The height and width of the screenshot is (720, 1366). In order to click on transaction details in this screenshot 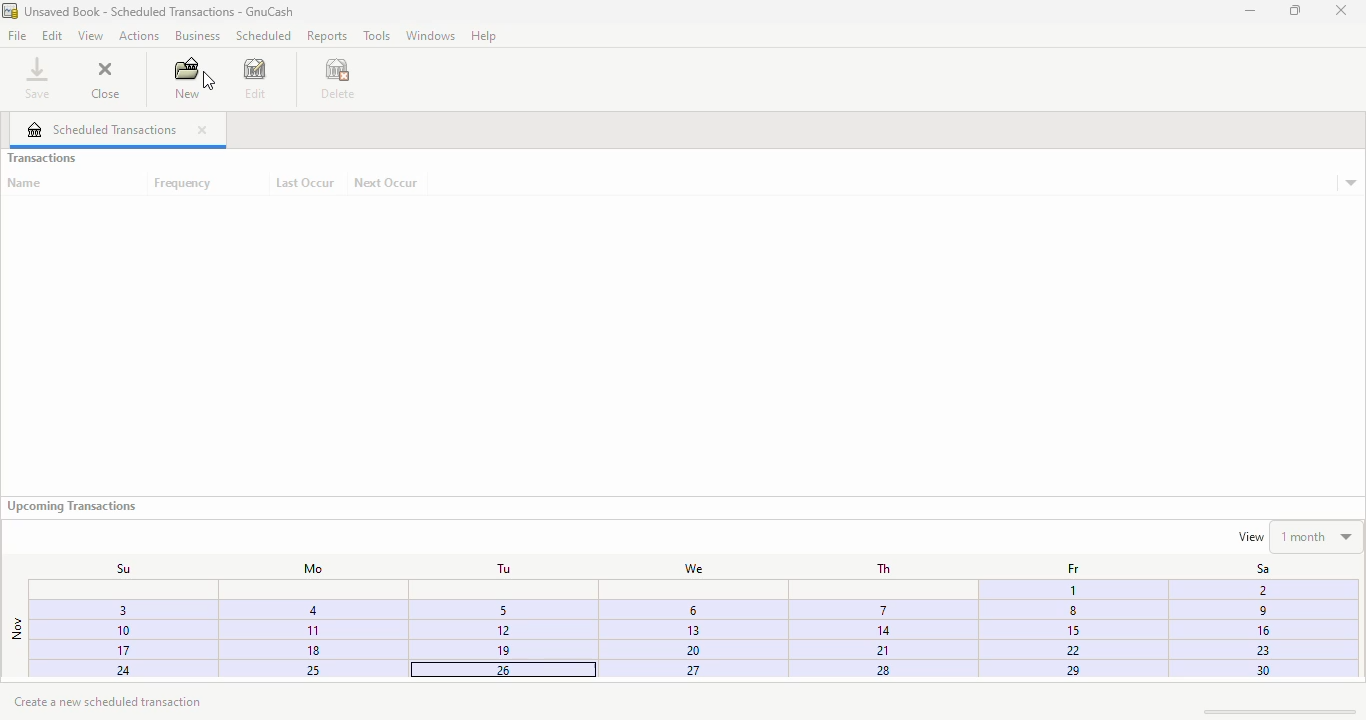, I will do `click(1351, 184)`.